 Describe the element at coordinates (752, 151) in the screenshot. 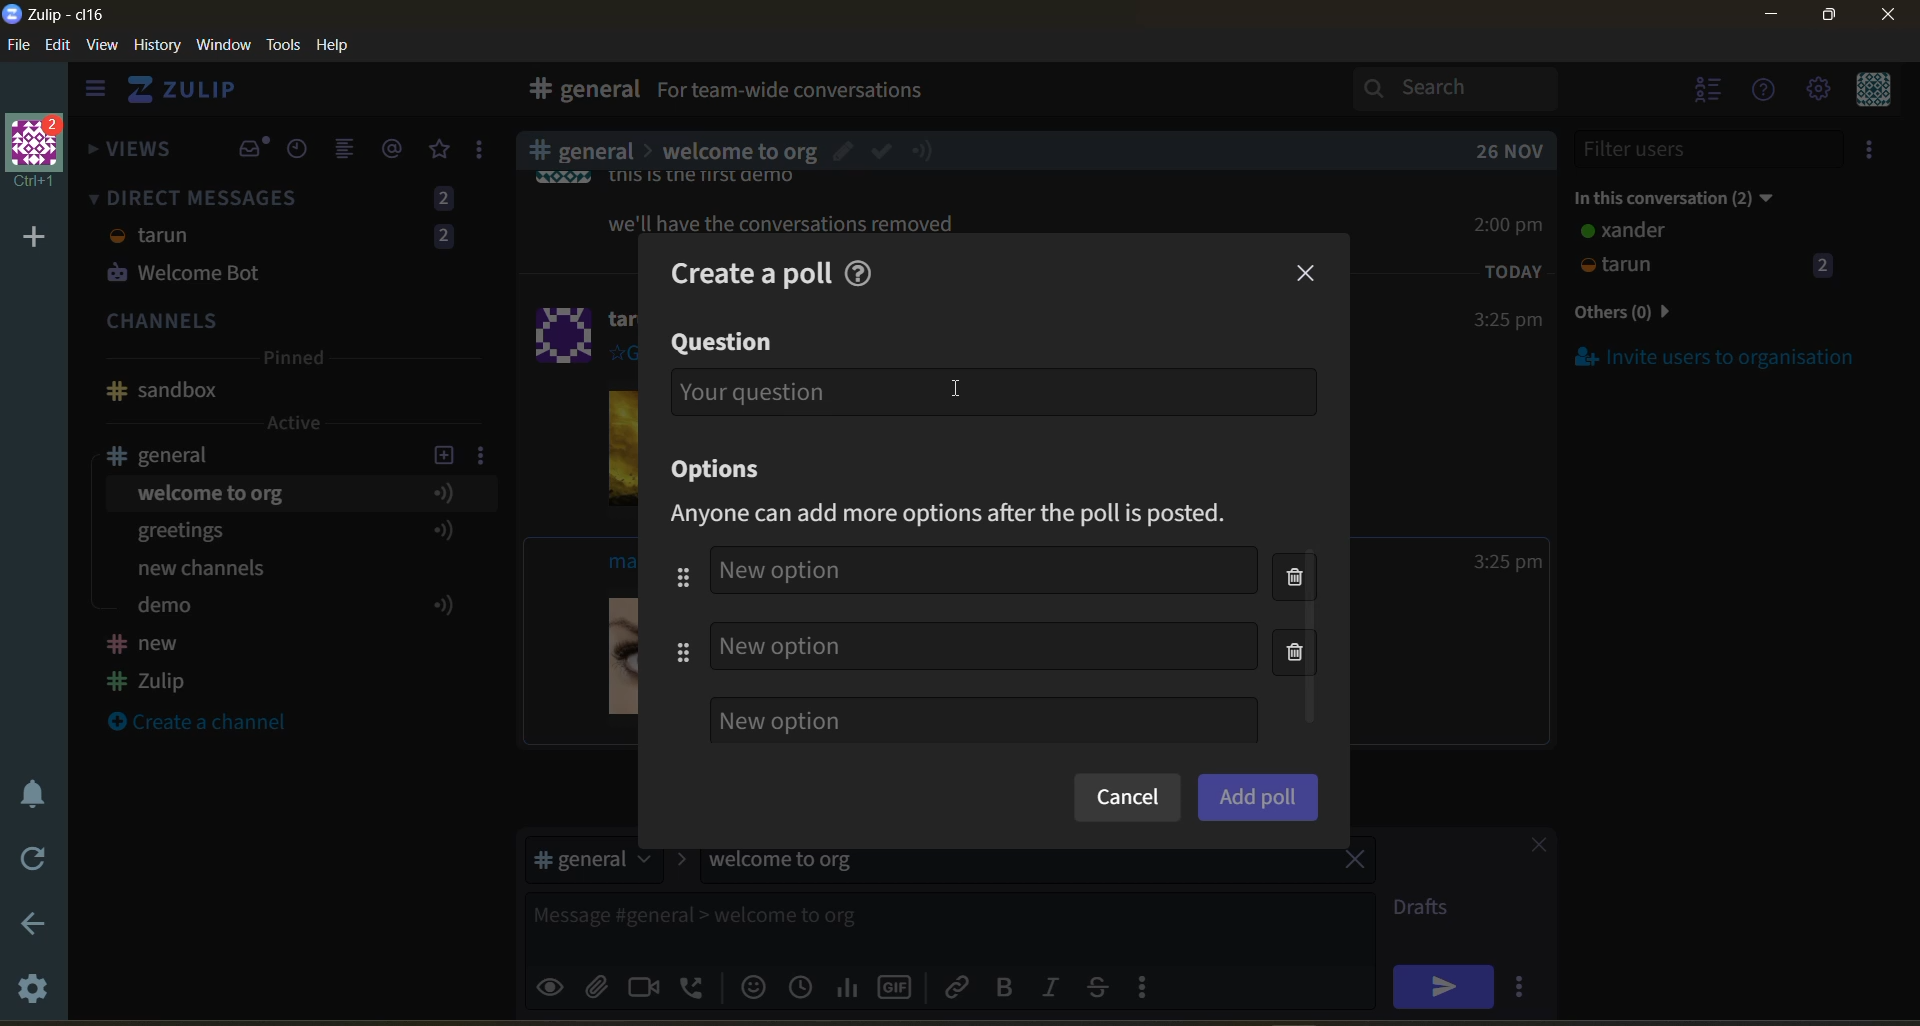

I see `` at that location.